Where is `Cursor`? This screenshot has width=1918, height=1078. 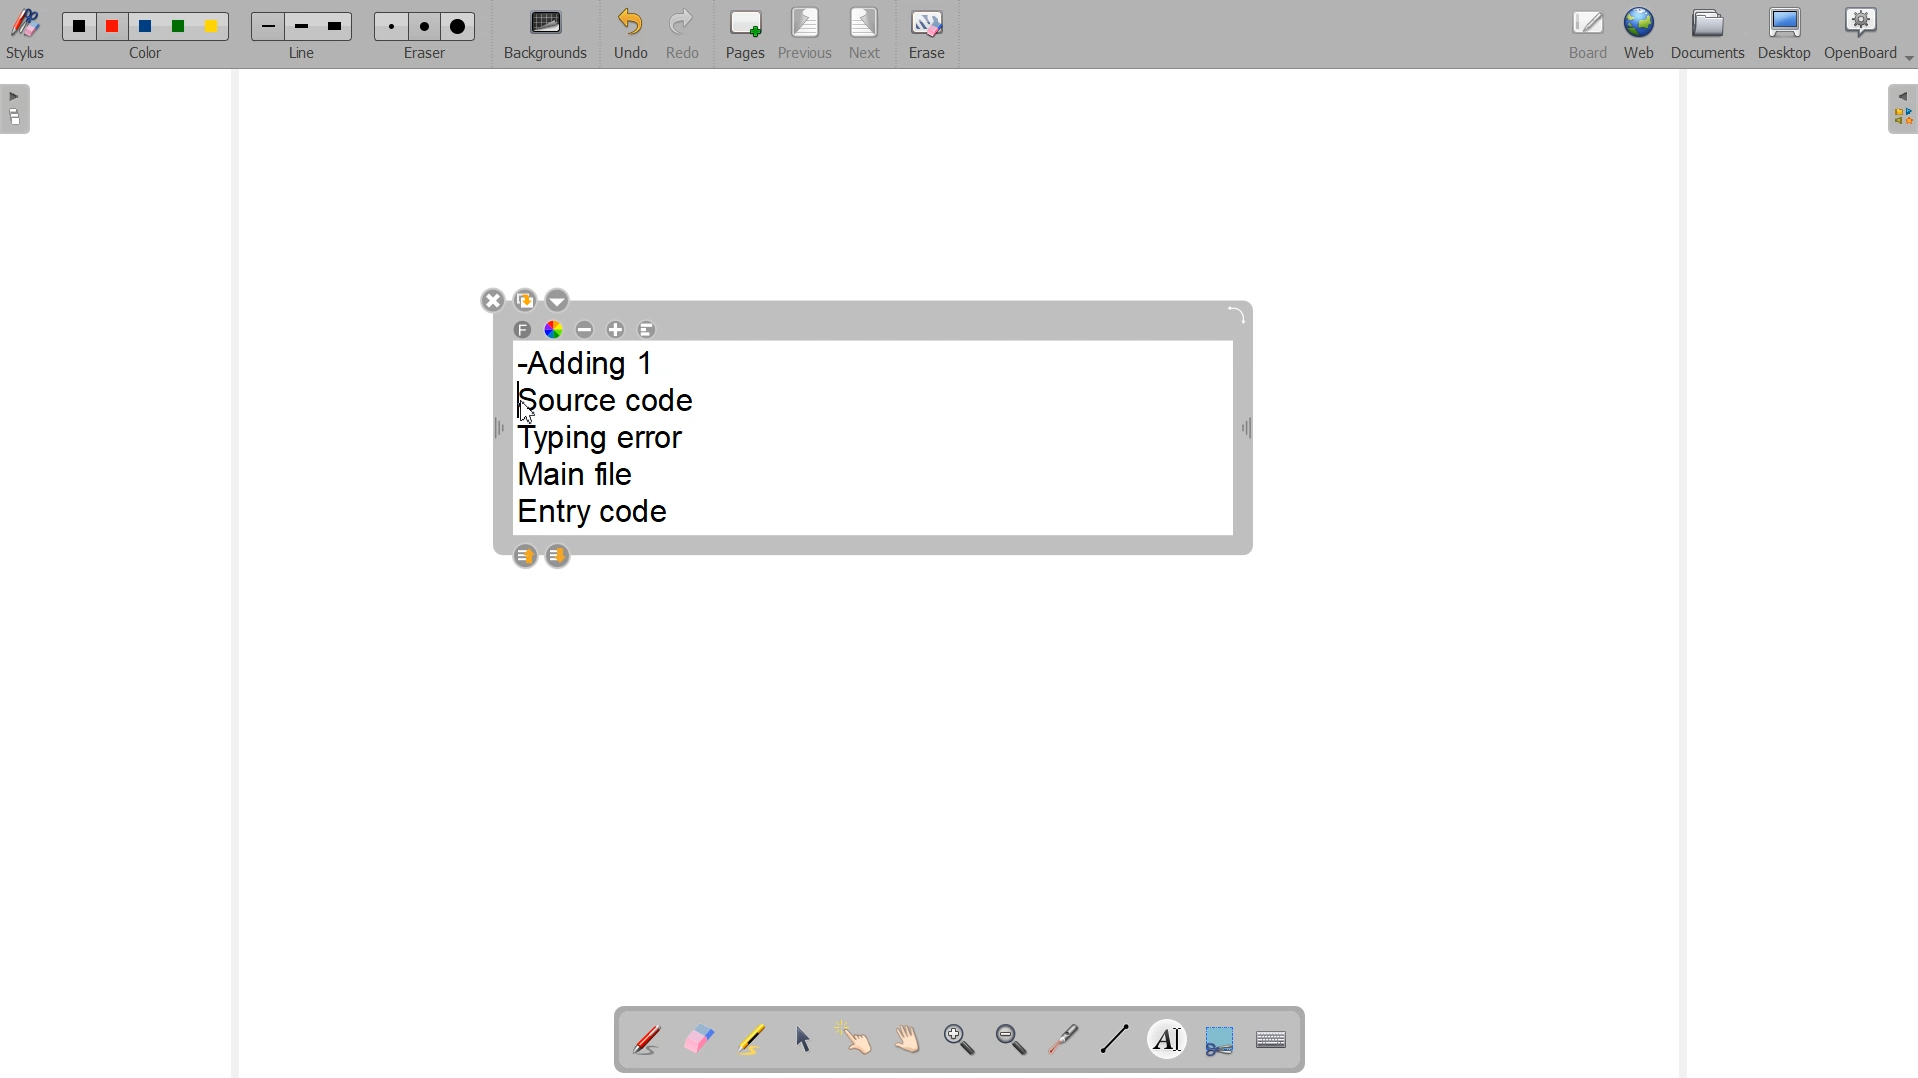 Cursor is located at coordinates (528, 413).